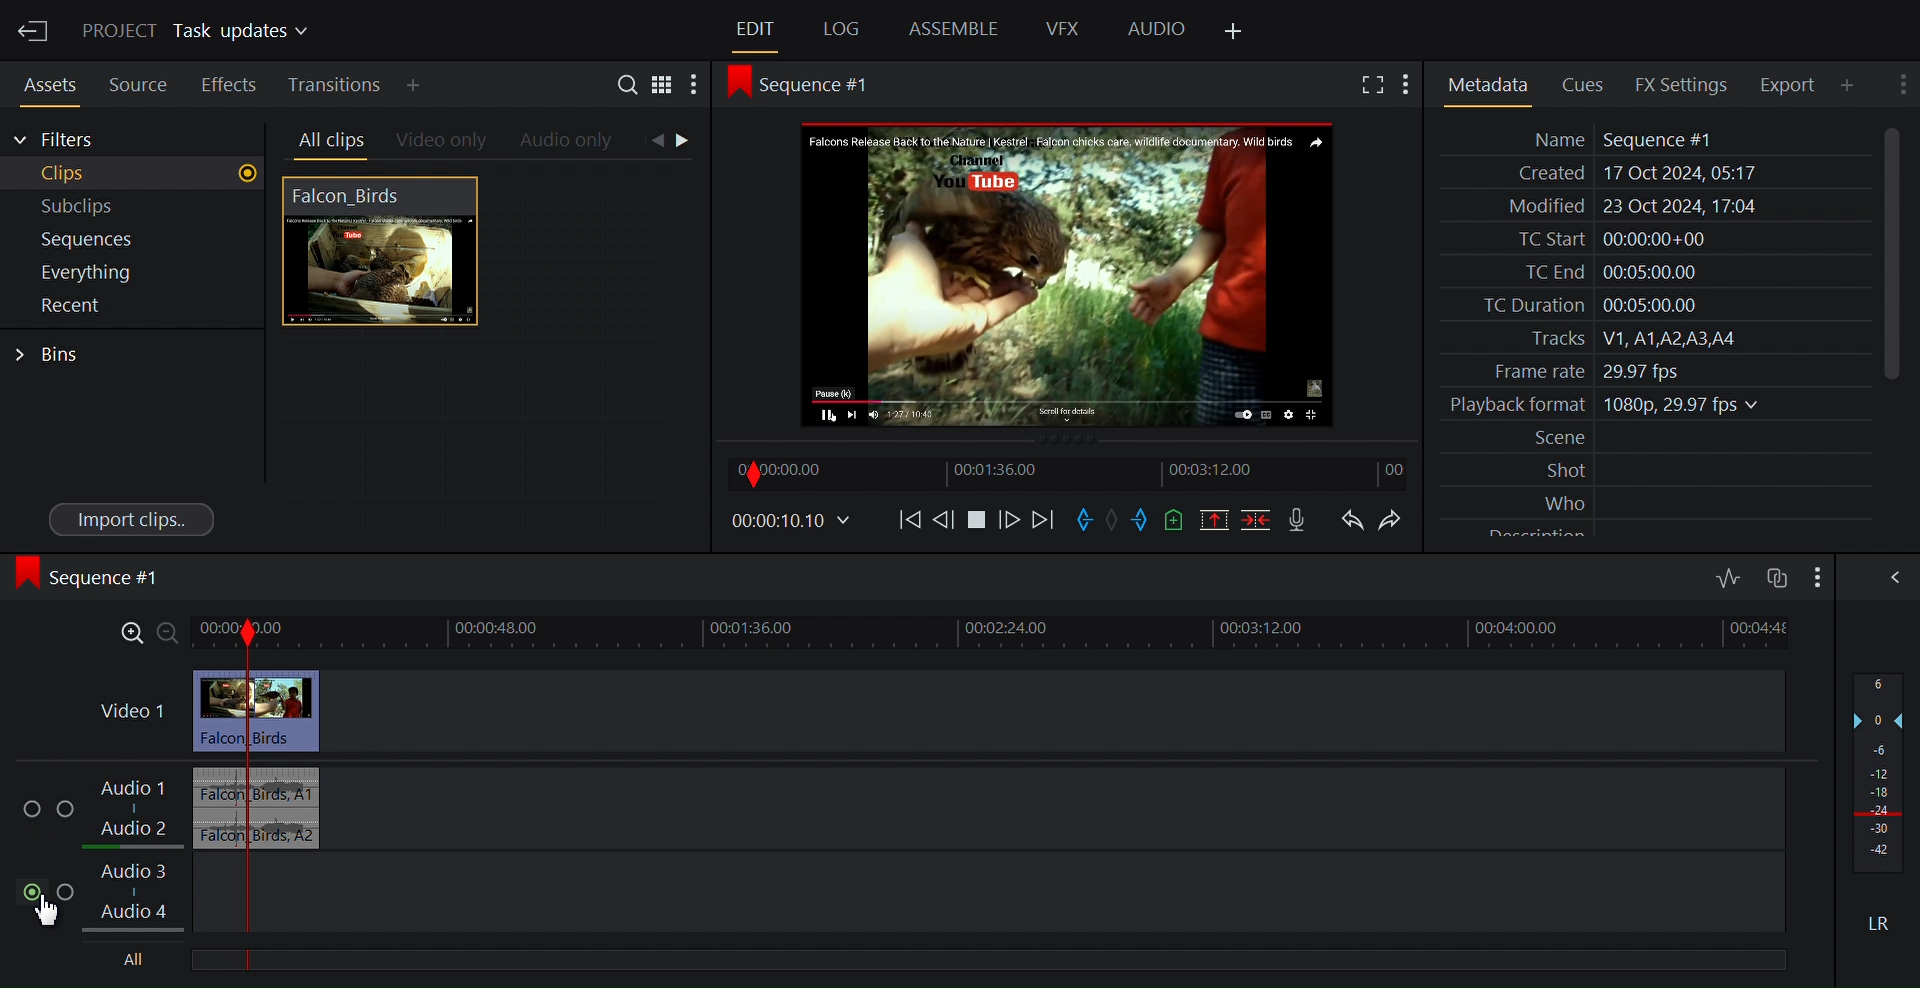 Image resolution: width=1920 pixels, height=988 pixels. What do you see at coordinates (1795, 84) in the screenshot?
I see `Export` at bounding box center [1795, 84].